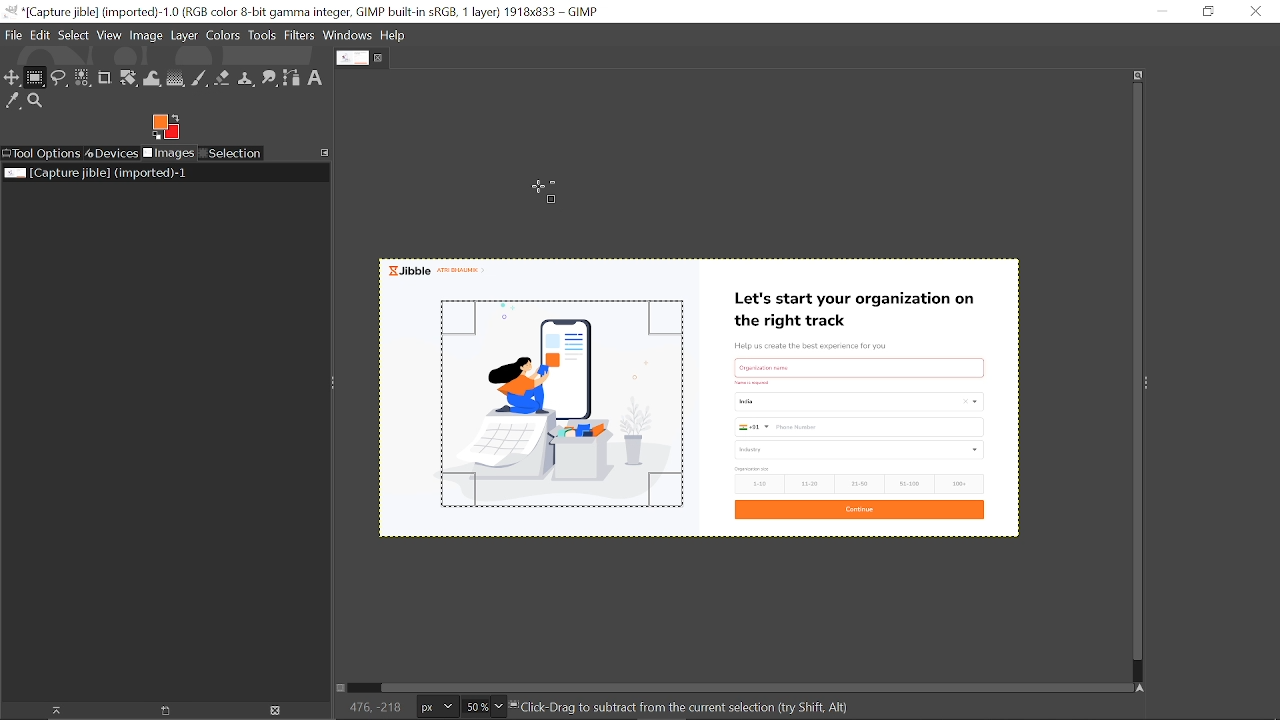  Describe the element at coordinates (82, 79) in the screenshot. I see `Select by color` at that location.